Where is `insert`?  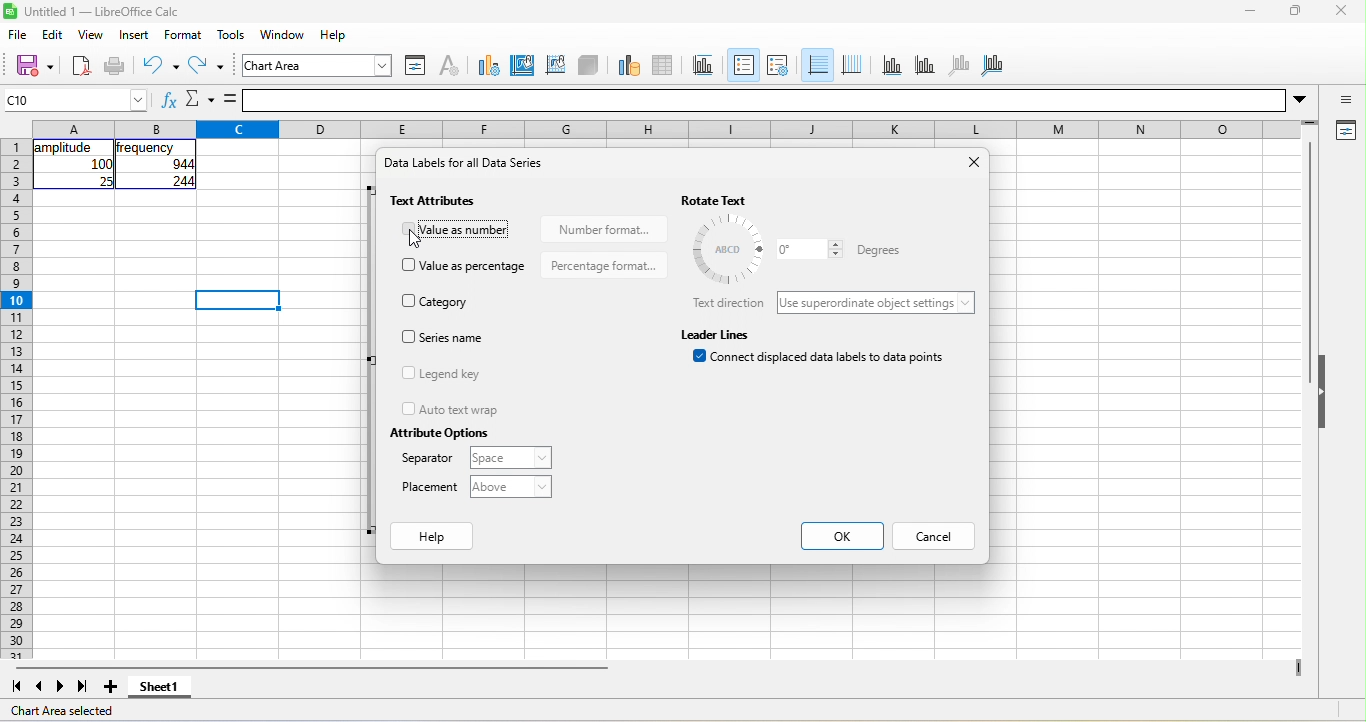 insert is located at coordinates (134, 35).